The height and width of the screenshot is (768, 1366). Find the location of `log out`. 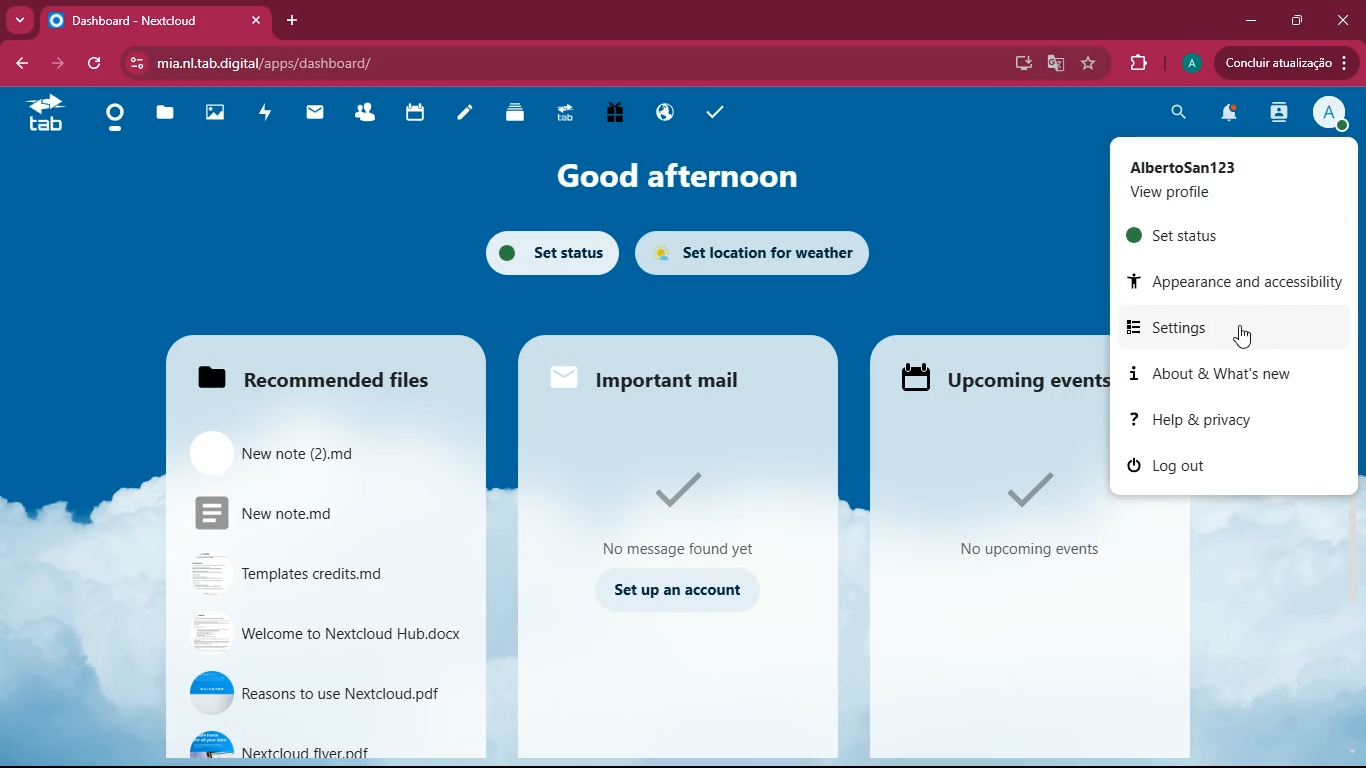

log out is located at coordinates (1231, 468).